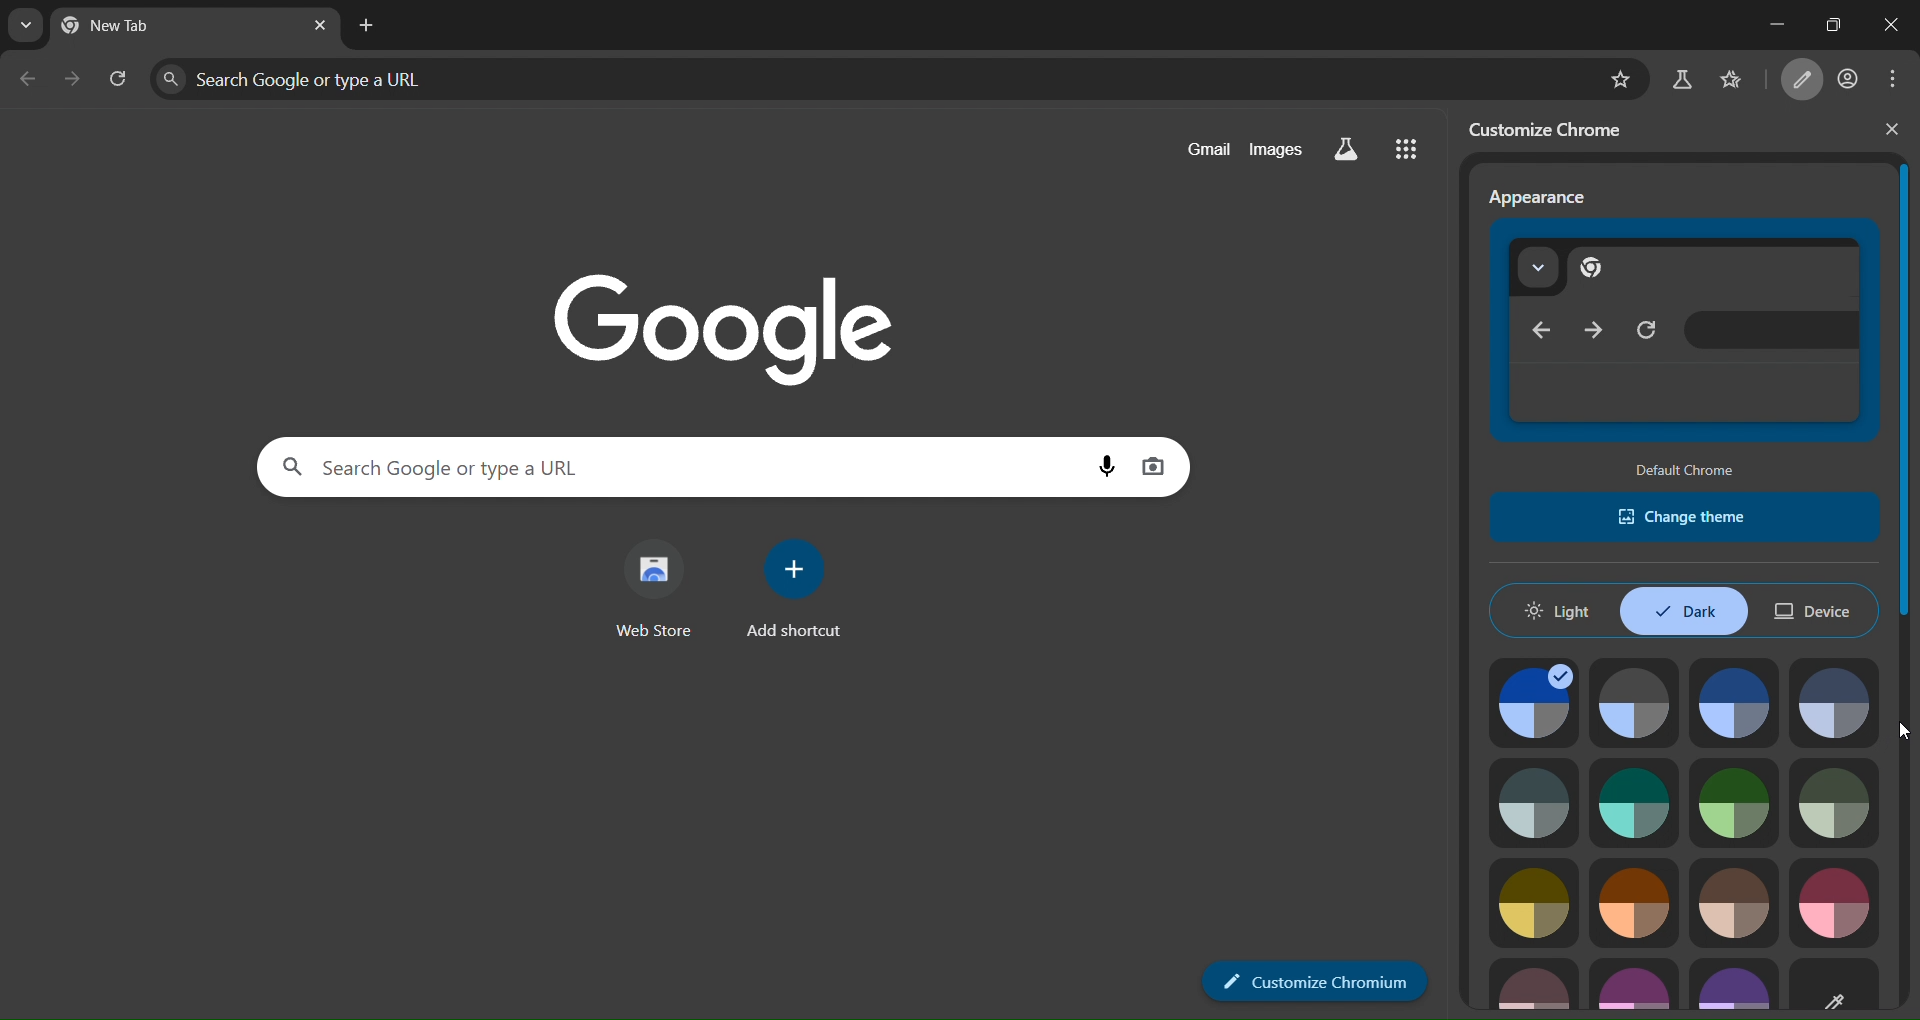 The height and width of the screenshot is (1020, 1920). I want to click on image, so click(1834, 902).